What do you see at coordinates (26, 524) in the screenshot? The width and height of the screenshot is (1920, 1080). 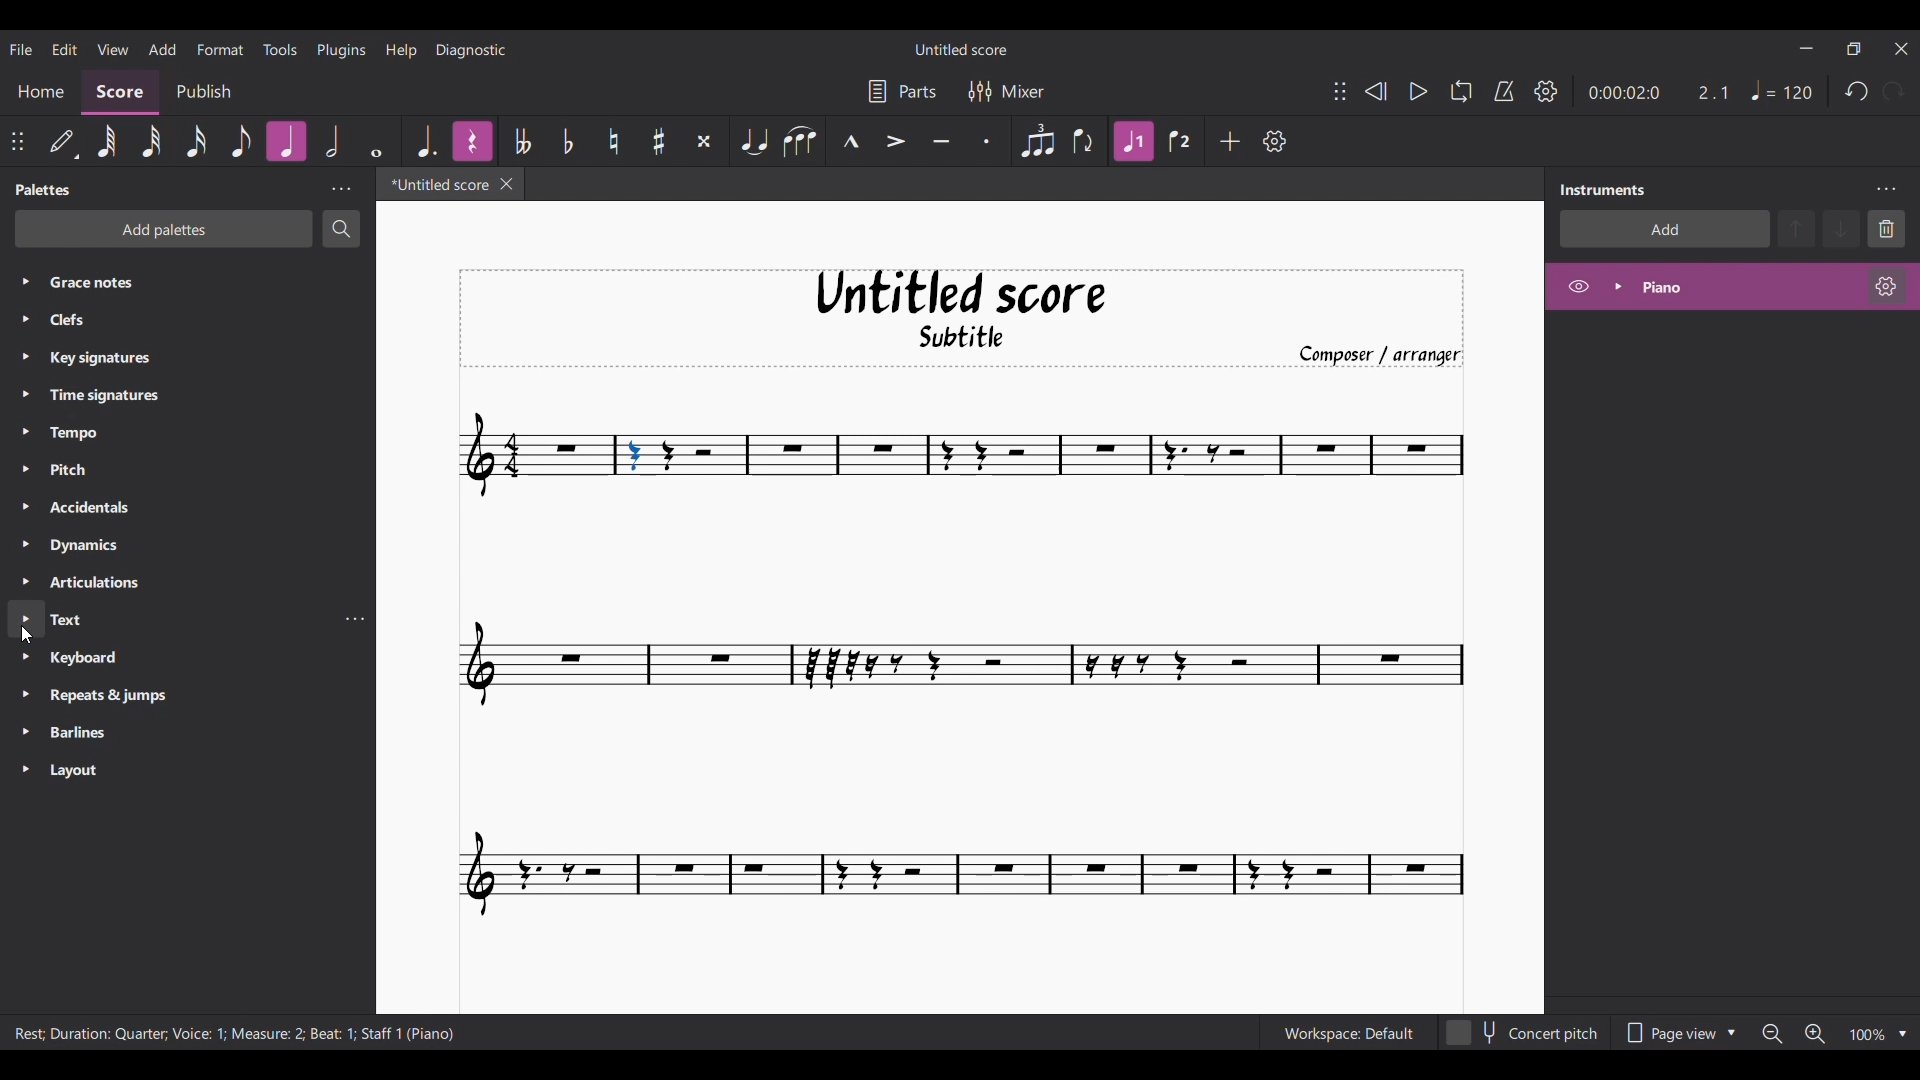 I see `Expand each palette` at bounding box center [26, 524].